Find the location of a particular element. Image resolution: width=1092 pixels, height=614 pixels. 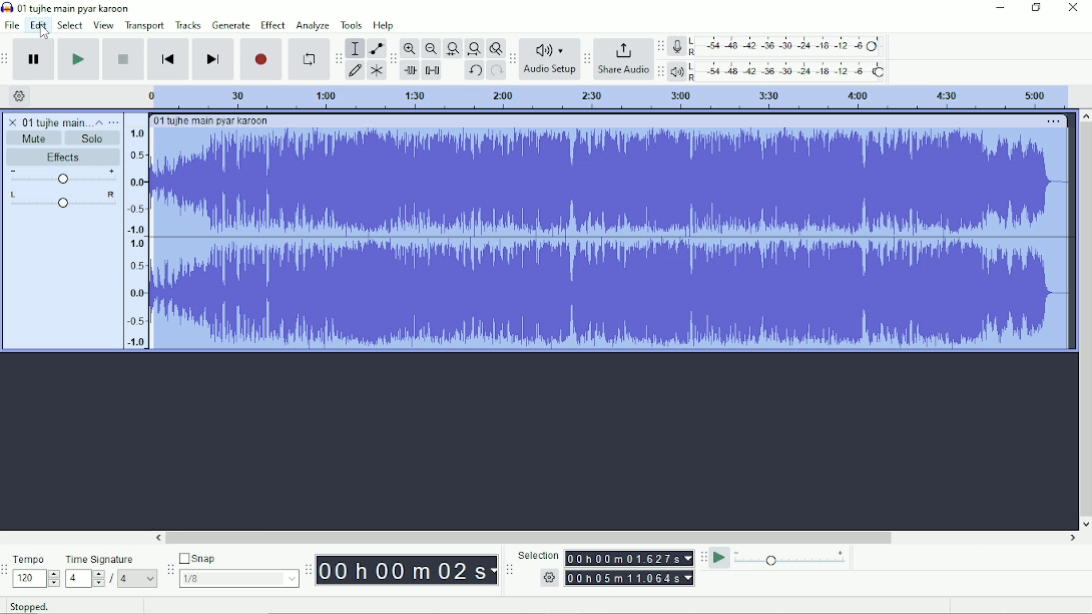

Audacity recording meter toolbar is located at coordinates (661, 46).